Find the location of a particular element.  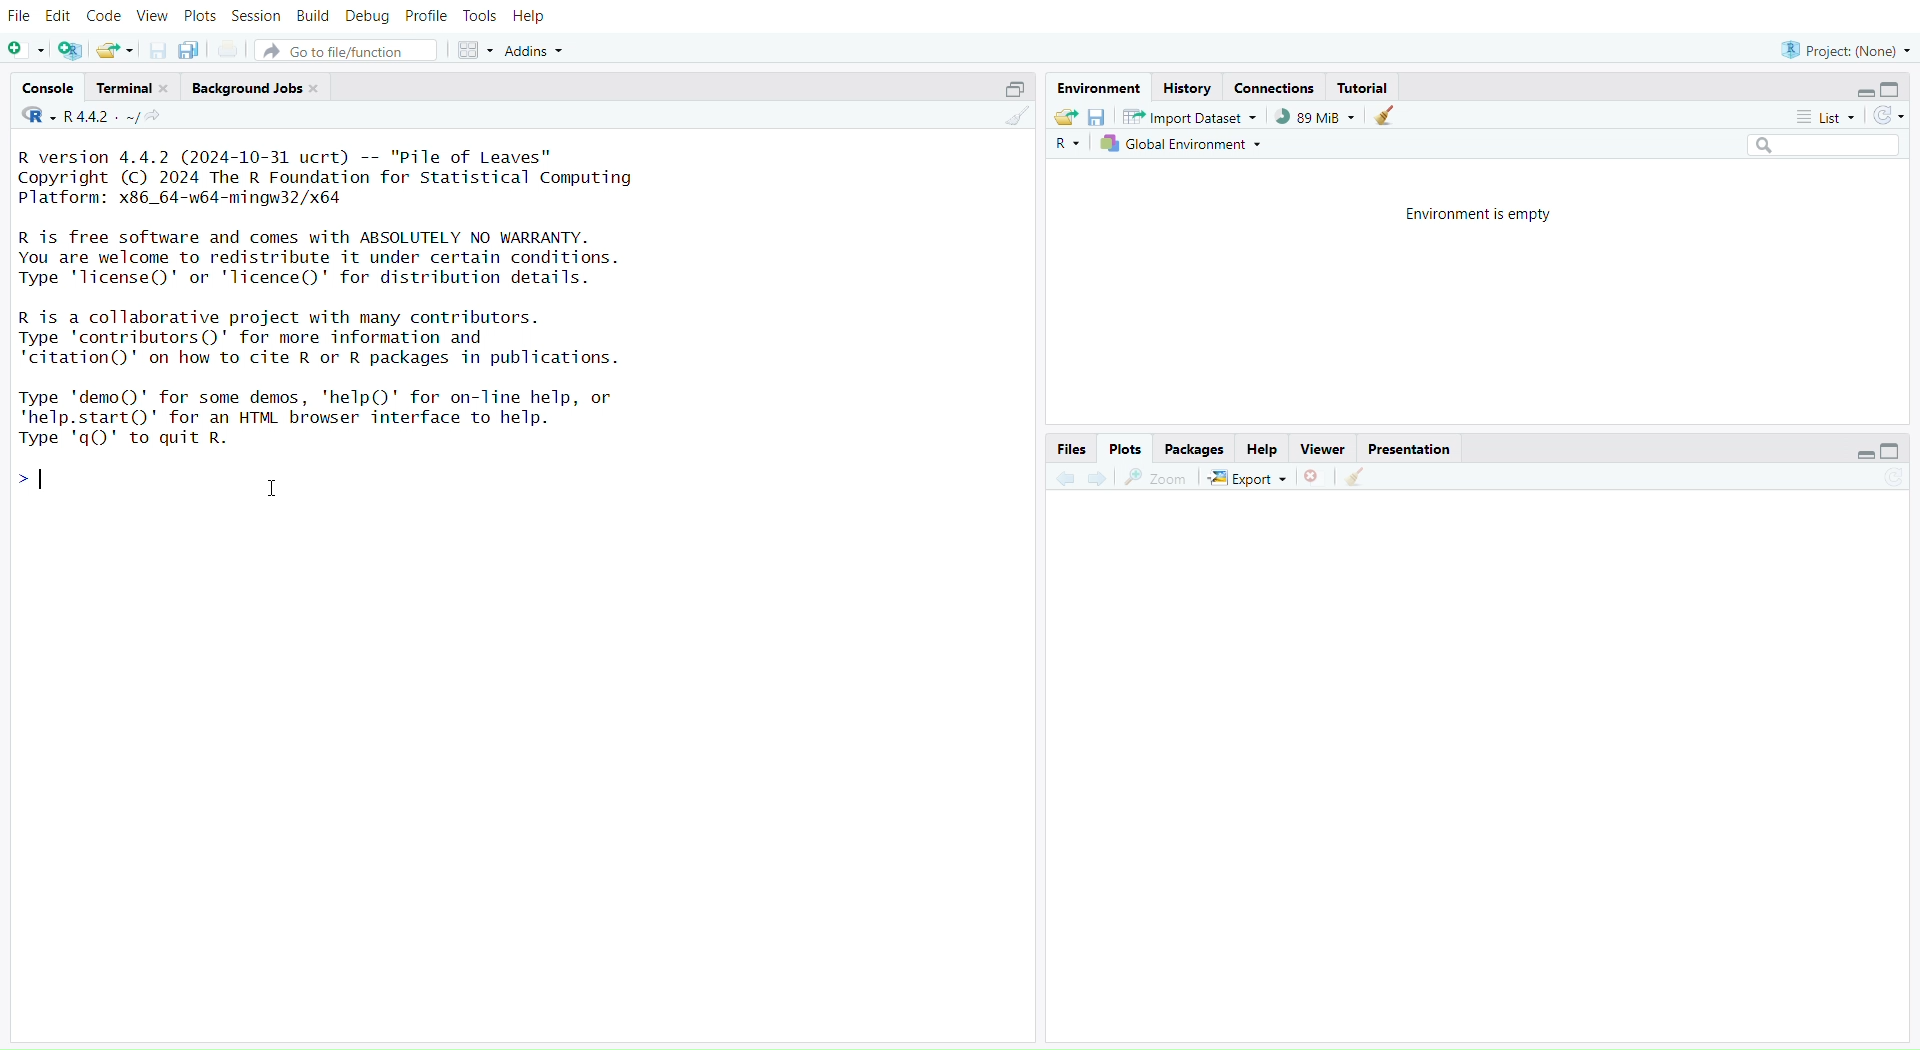

Help is located at coordinates (539, 19).